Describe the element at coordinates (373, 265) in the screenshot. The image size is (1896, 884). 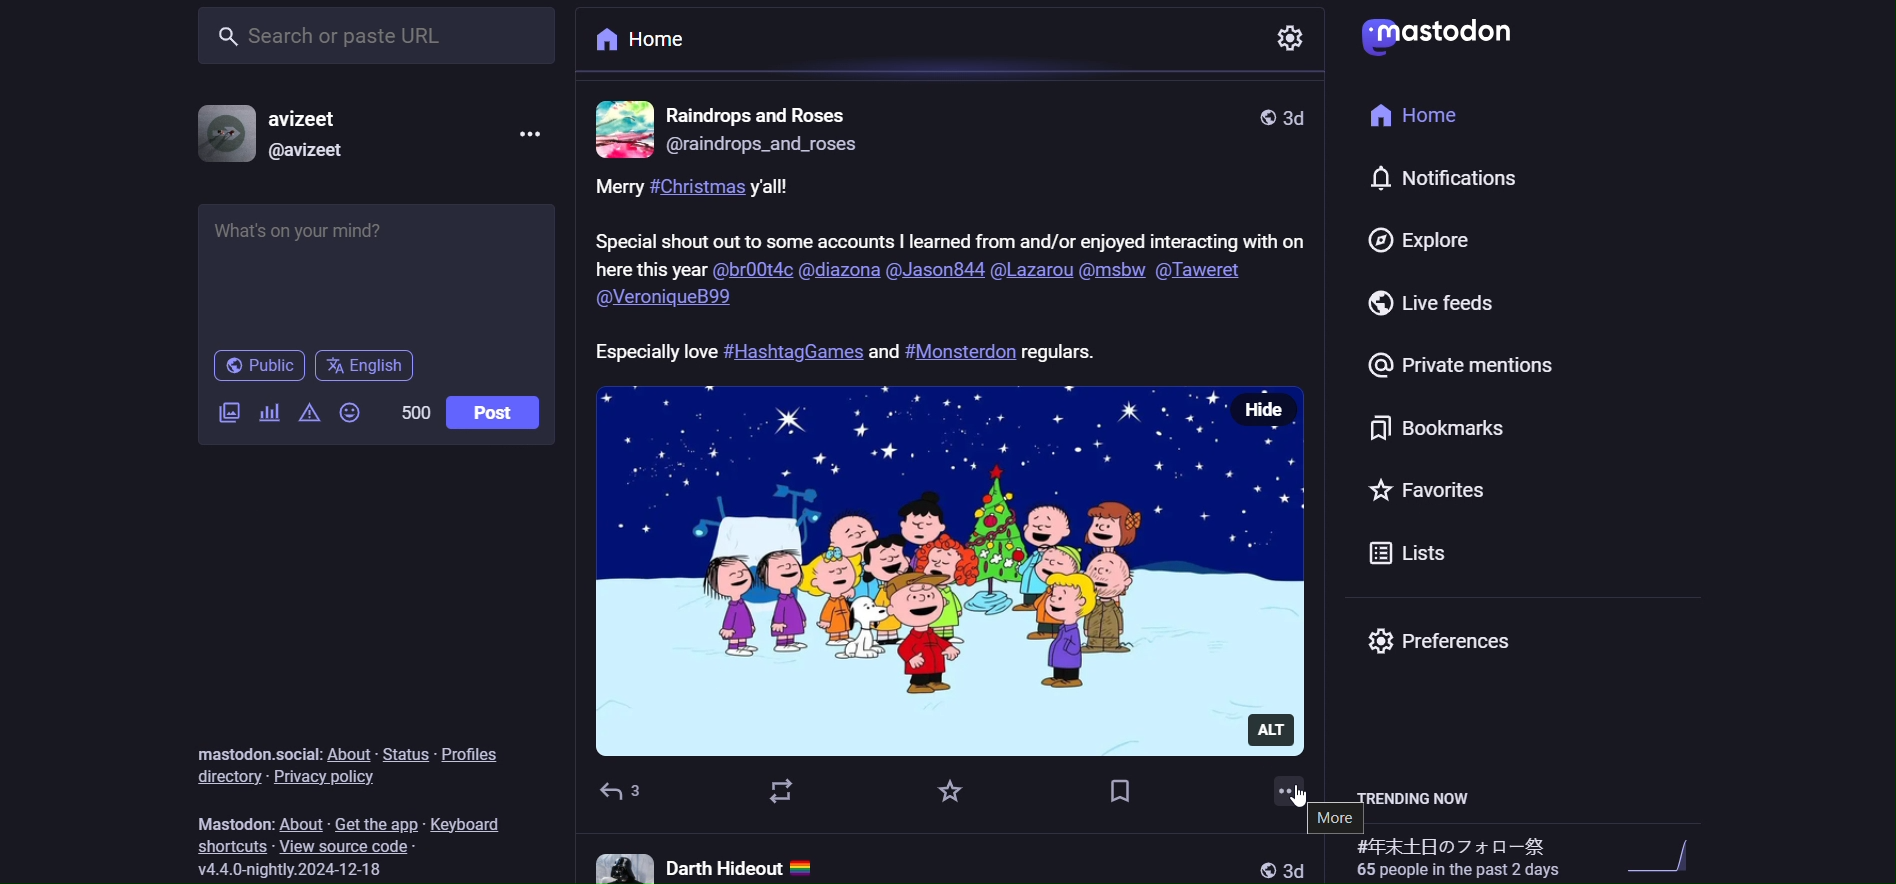
I see `post here` at that location.